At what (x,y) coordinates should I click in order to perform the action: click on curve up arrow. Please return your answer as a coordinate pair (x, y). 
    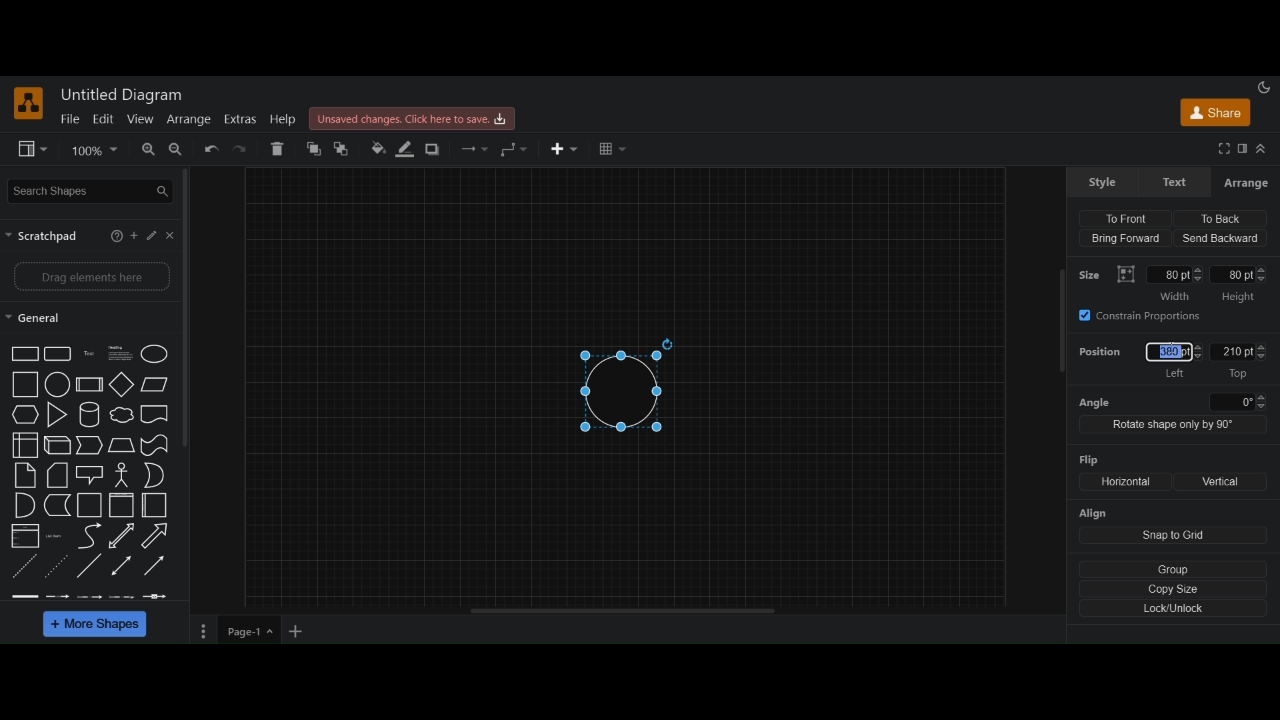
    Looking at the image, I should click on (156, 536).